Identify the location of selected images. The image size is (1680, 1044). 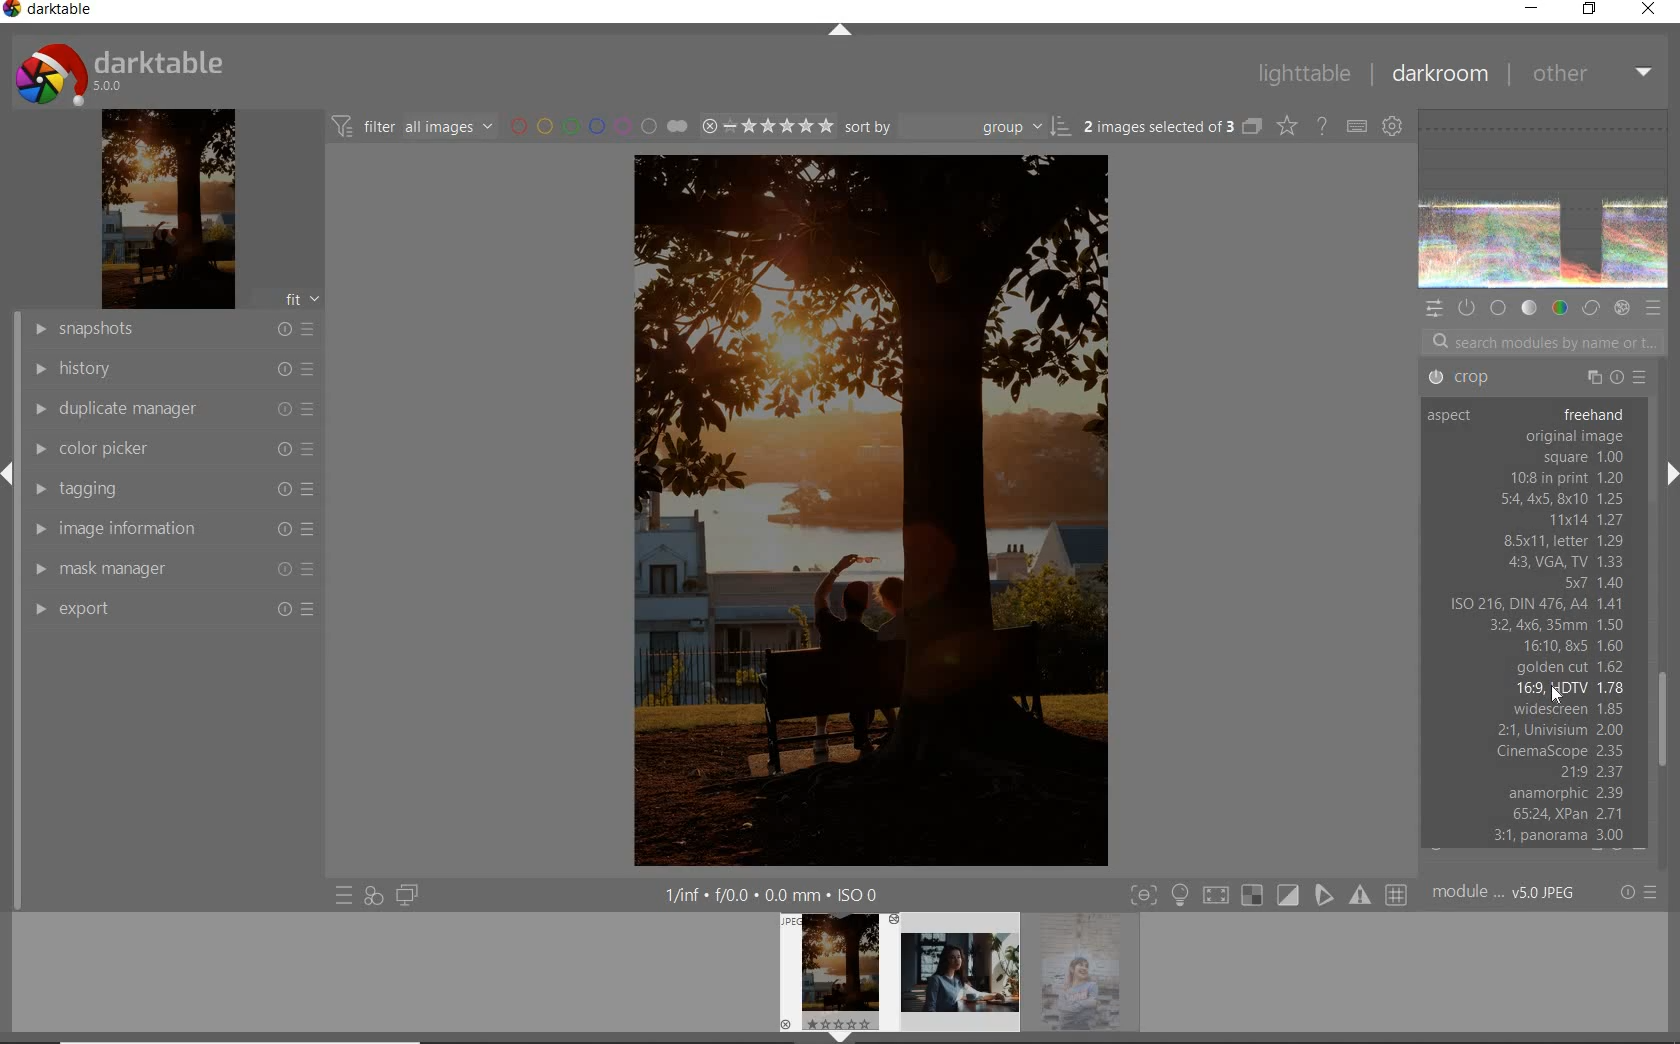
(1157, 126).